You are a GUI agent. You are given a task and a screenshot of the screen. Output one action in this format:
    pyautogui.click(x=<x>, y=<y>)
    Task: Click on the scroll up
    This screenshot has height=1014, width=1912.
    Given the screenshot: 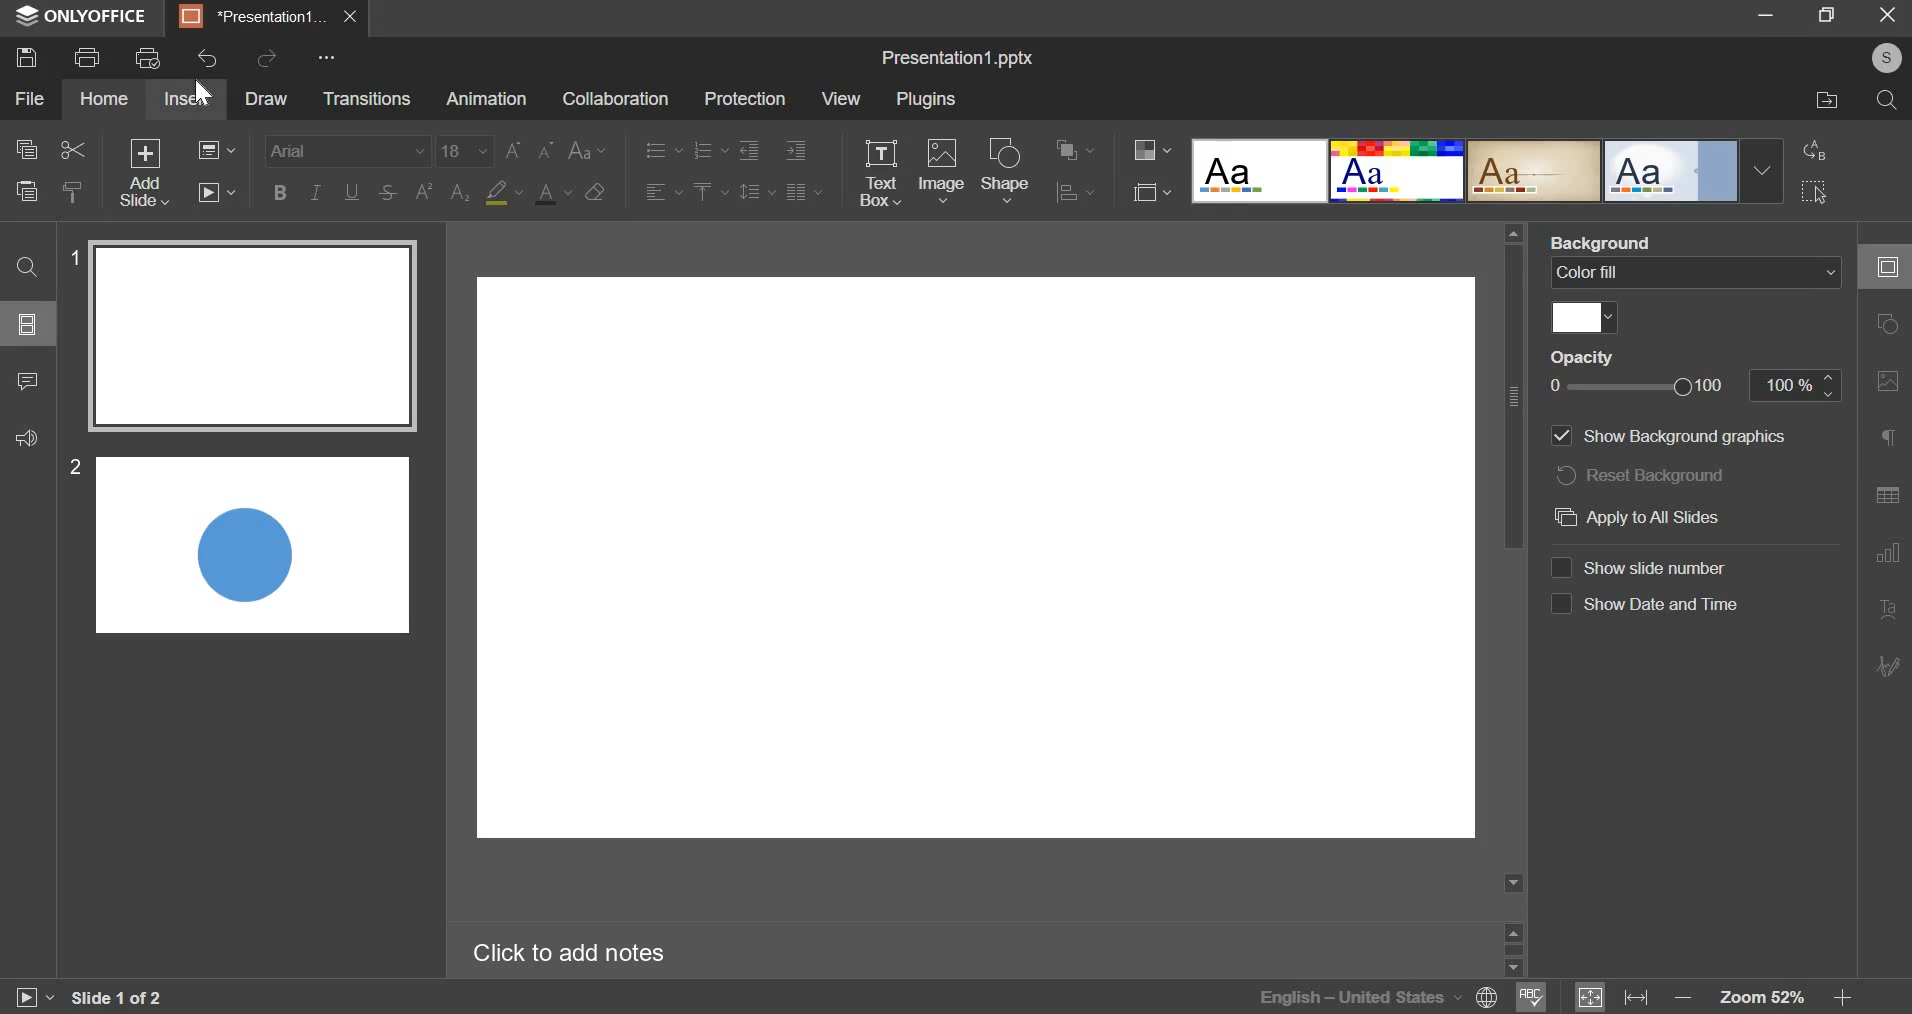 What is the action you would take?
    pyautogui.click(x=1514, y=232)
    